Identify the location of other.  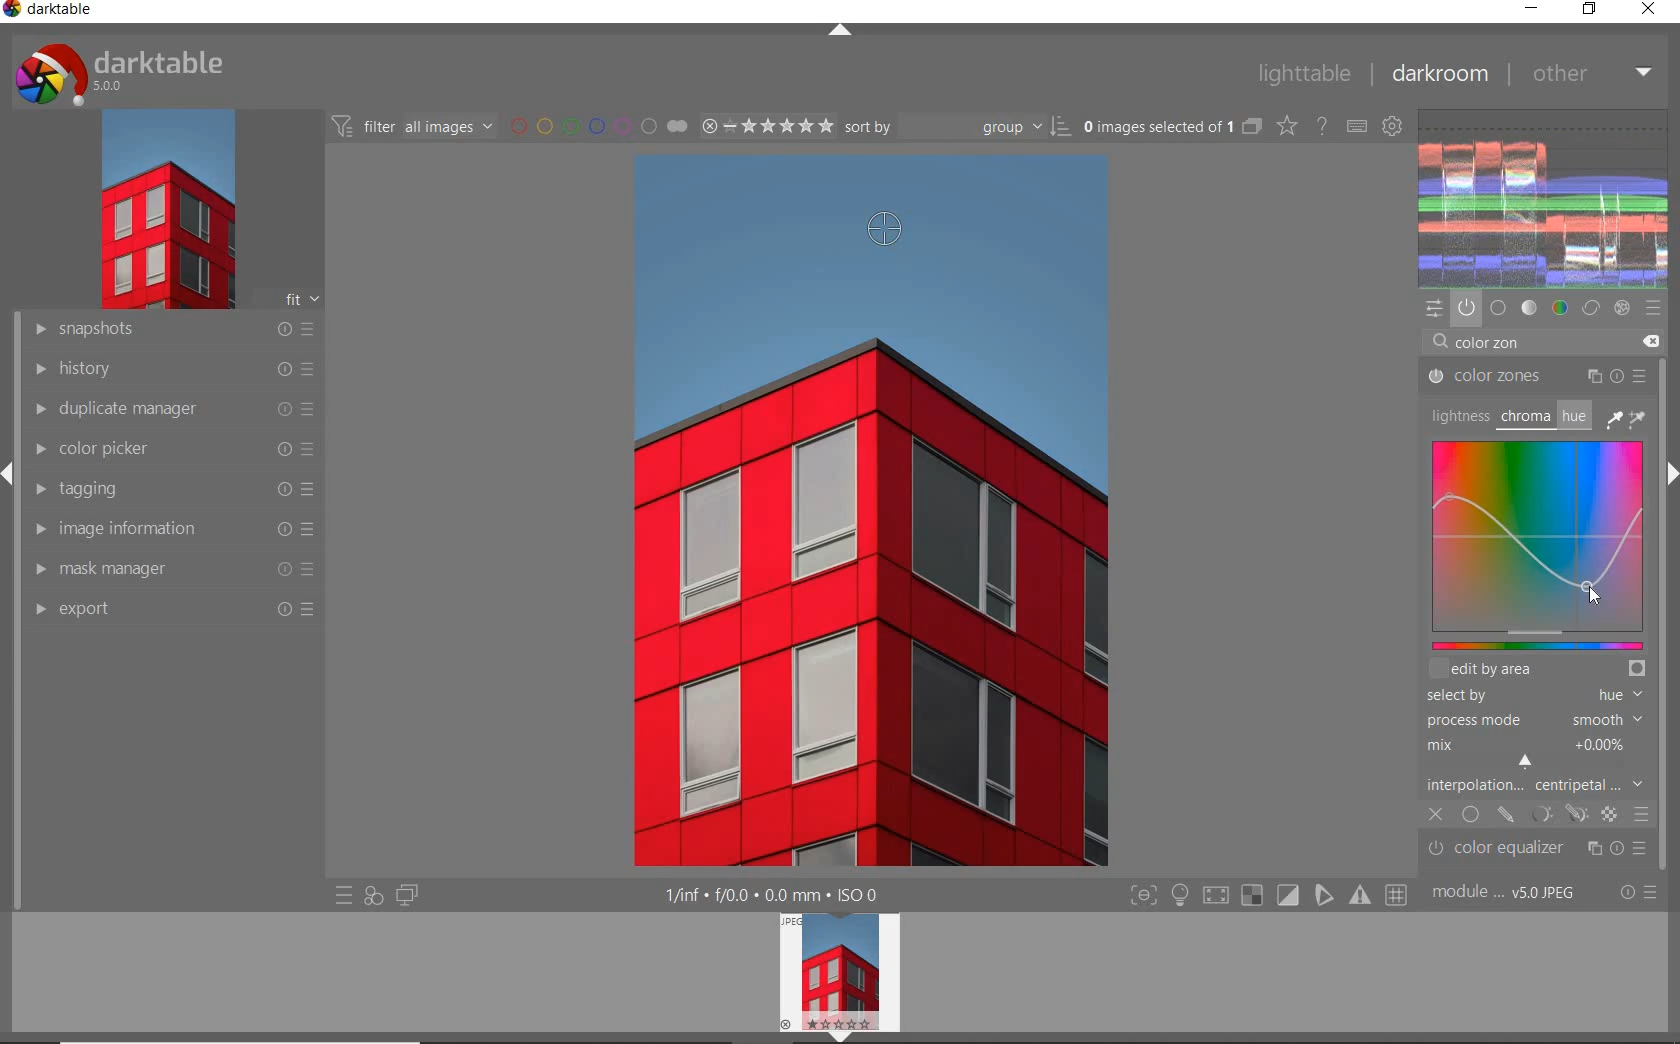
(1592, 72).